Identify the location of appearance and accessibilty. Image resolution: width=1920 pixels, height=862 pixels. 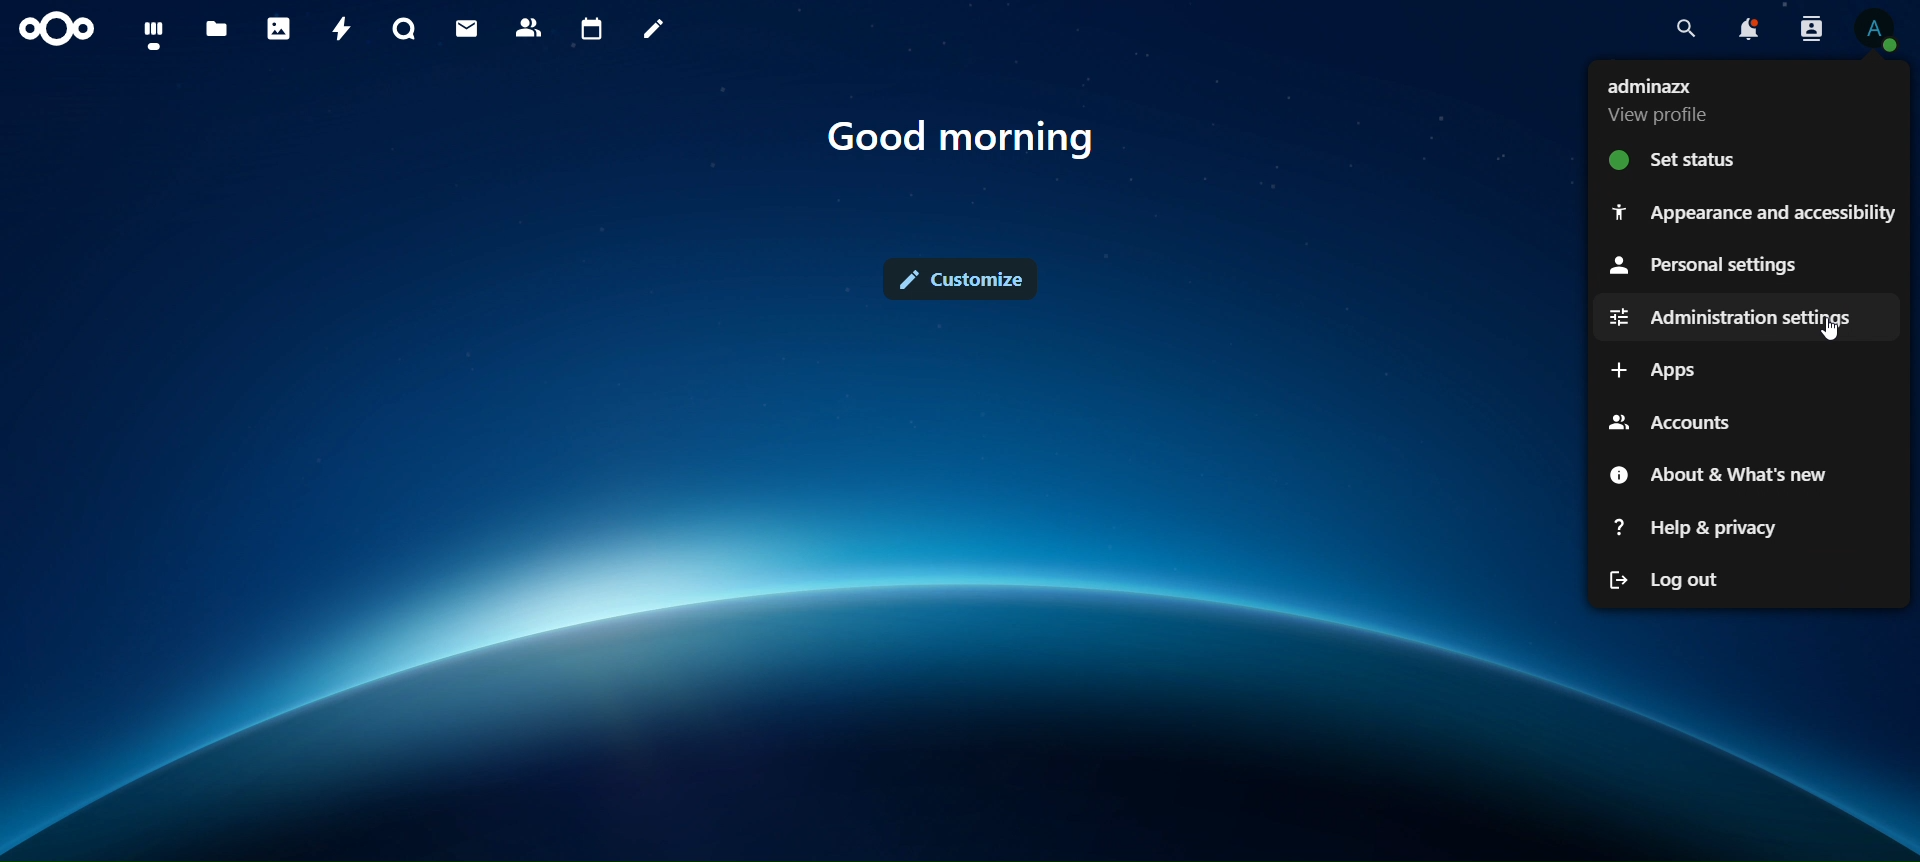
(1751, 215).